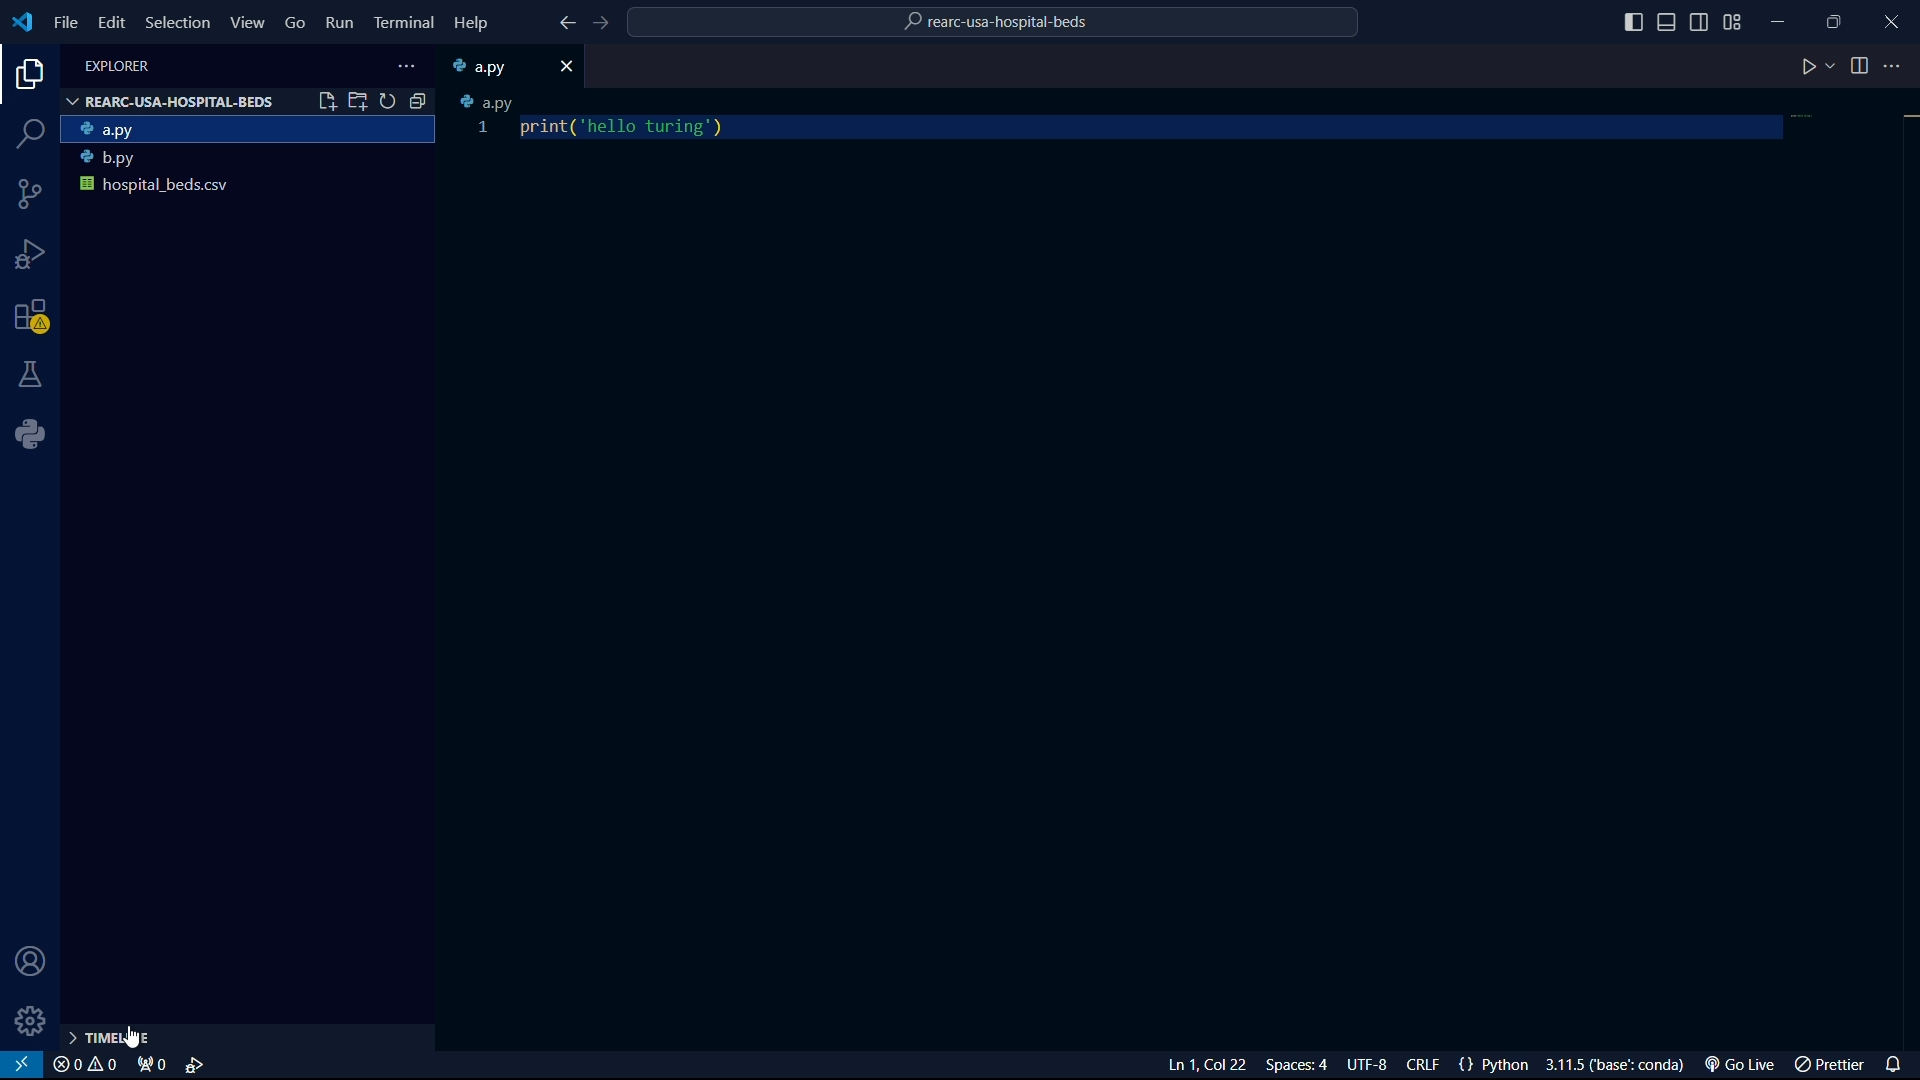 This screenshot has width=1920, height=1080. What do you see at coordinates (1616, 1065) in the screenshot?
I see `interpreter` at bounding box center [1616, 1065].